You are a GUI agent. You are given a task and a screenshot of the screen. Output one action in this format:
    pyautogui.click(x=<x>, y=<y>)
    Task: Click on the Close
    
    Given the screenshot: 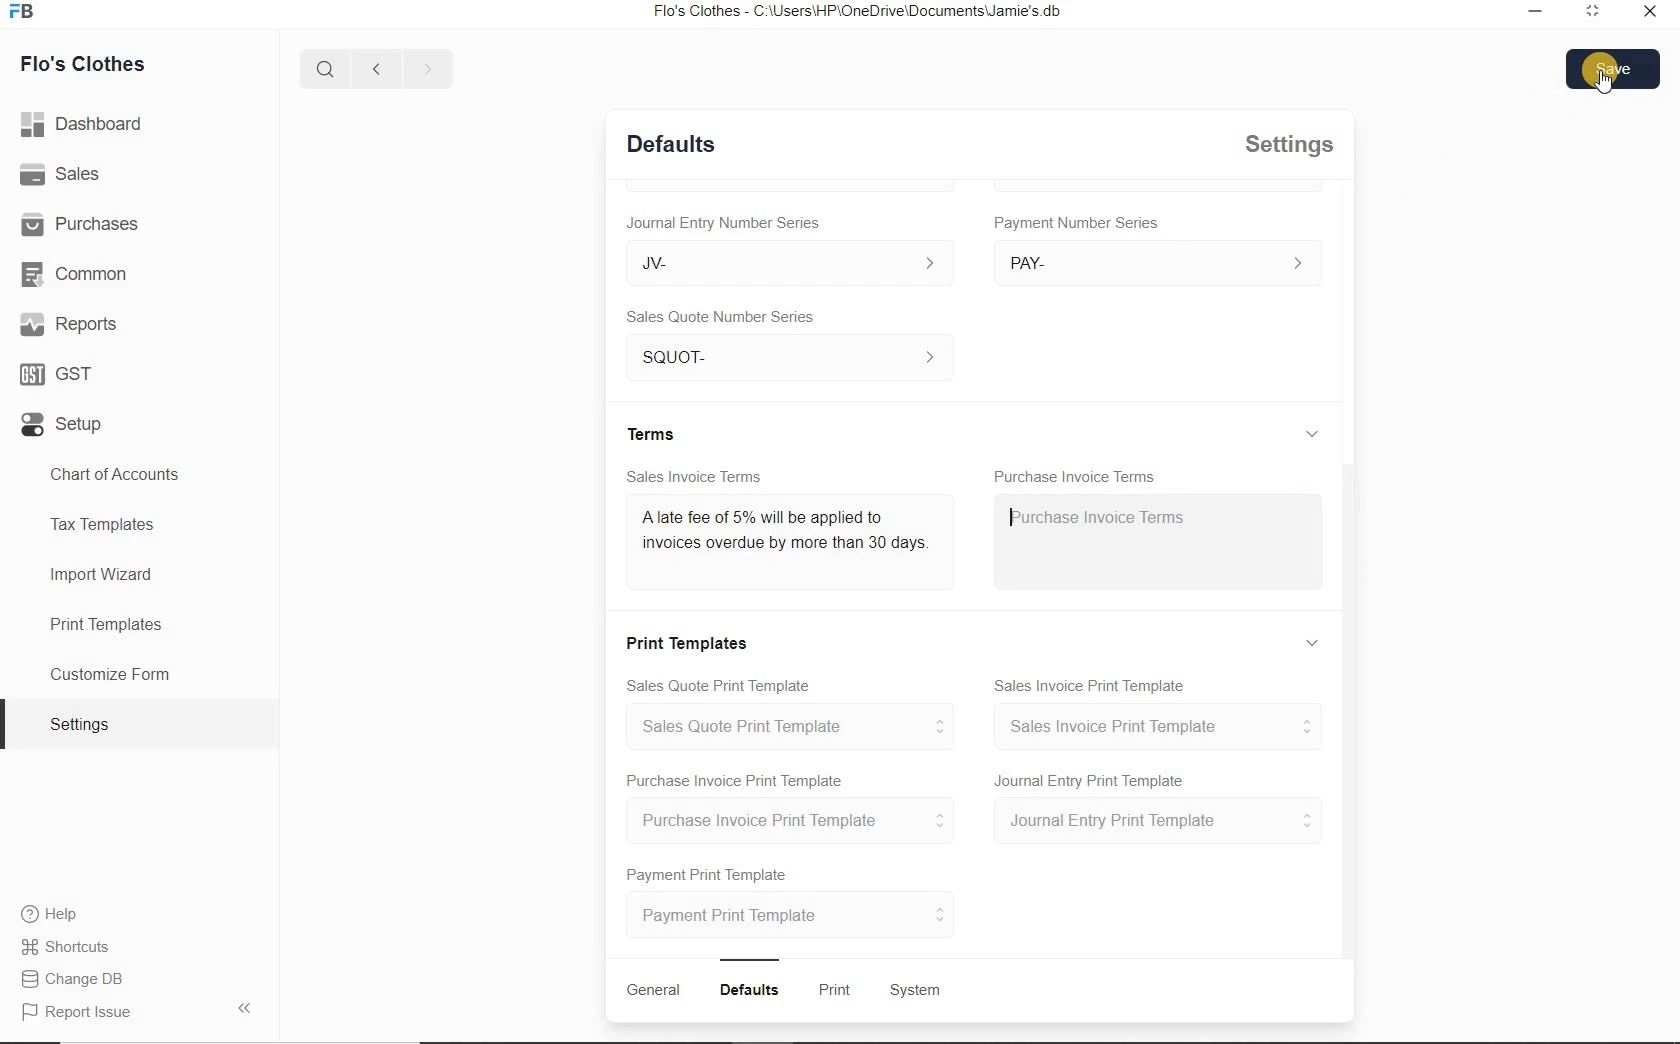 What is the action you would take?
    pyautogui.click(x=1647, y=13)
    